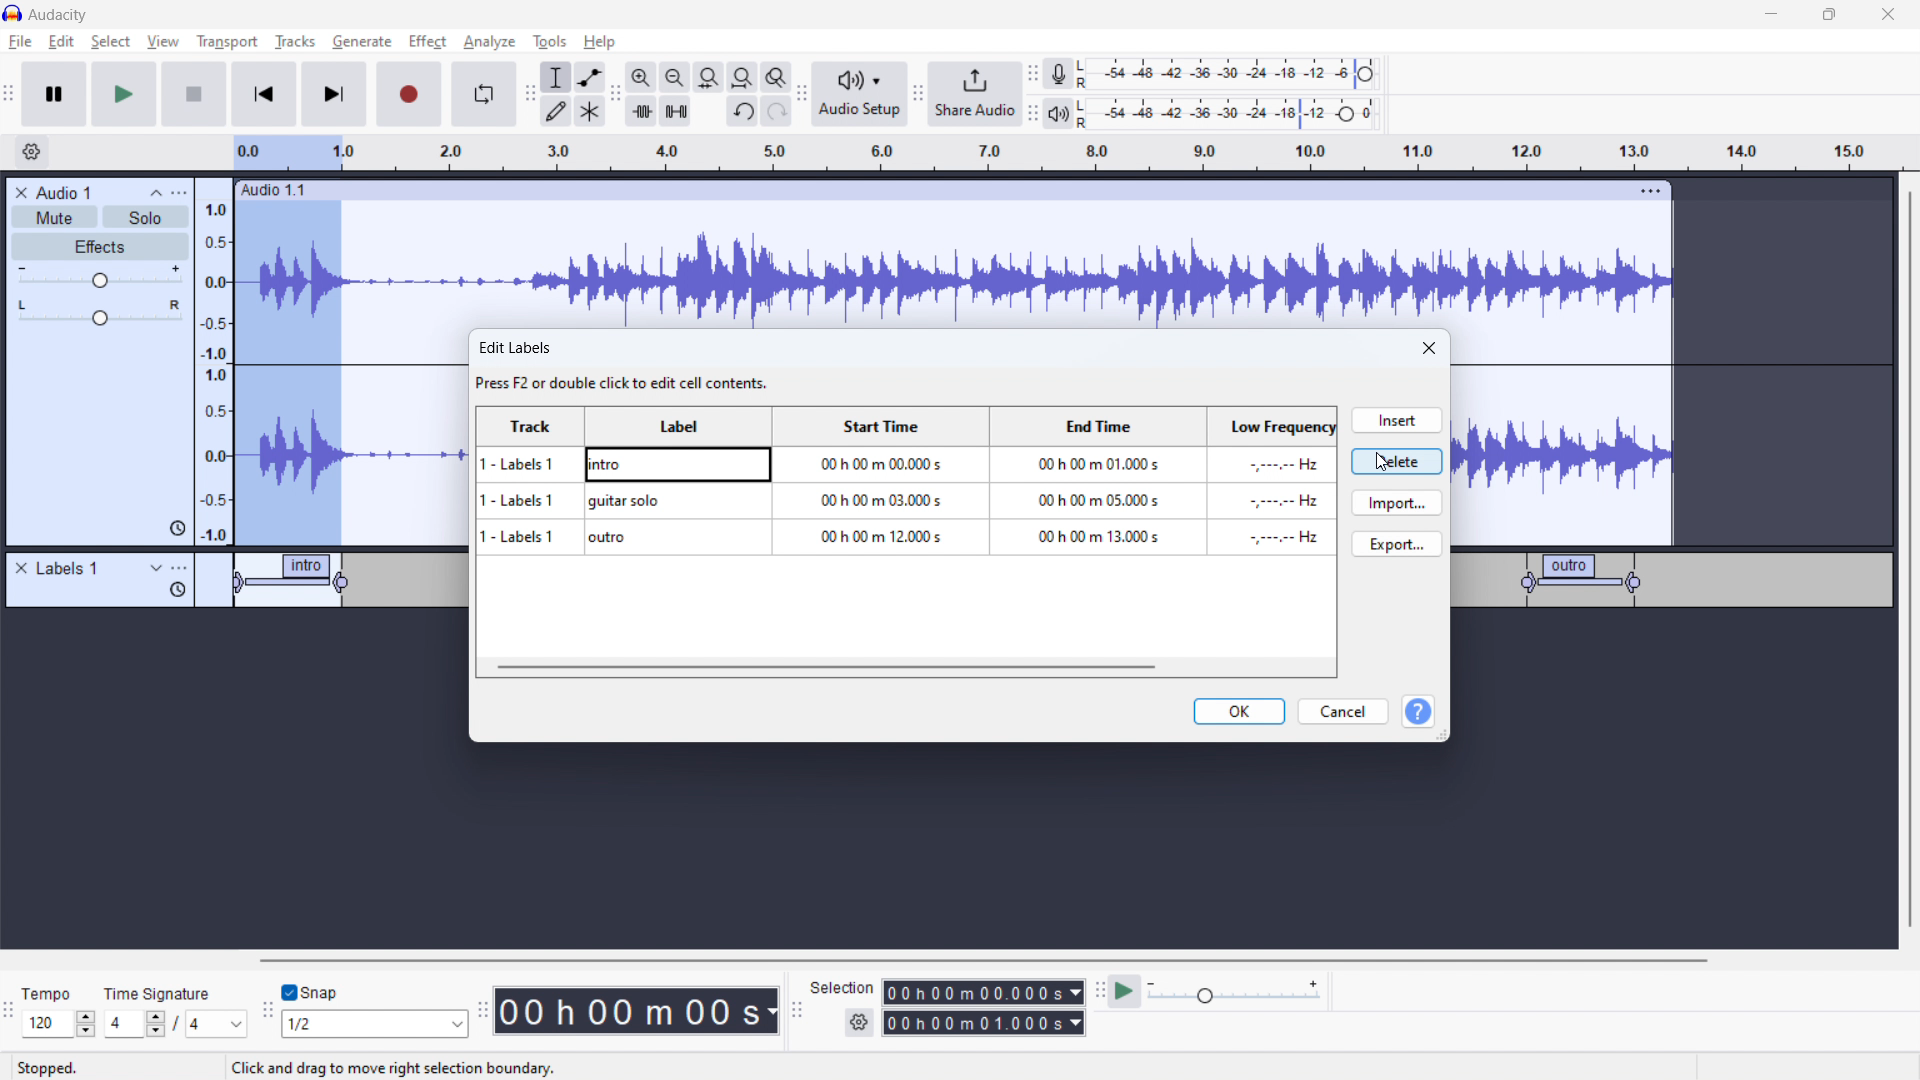 Image resolution: width=1920 pixels, height=1080 pixels. I want to click on collapse, so click(156, 193).